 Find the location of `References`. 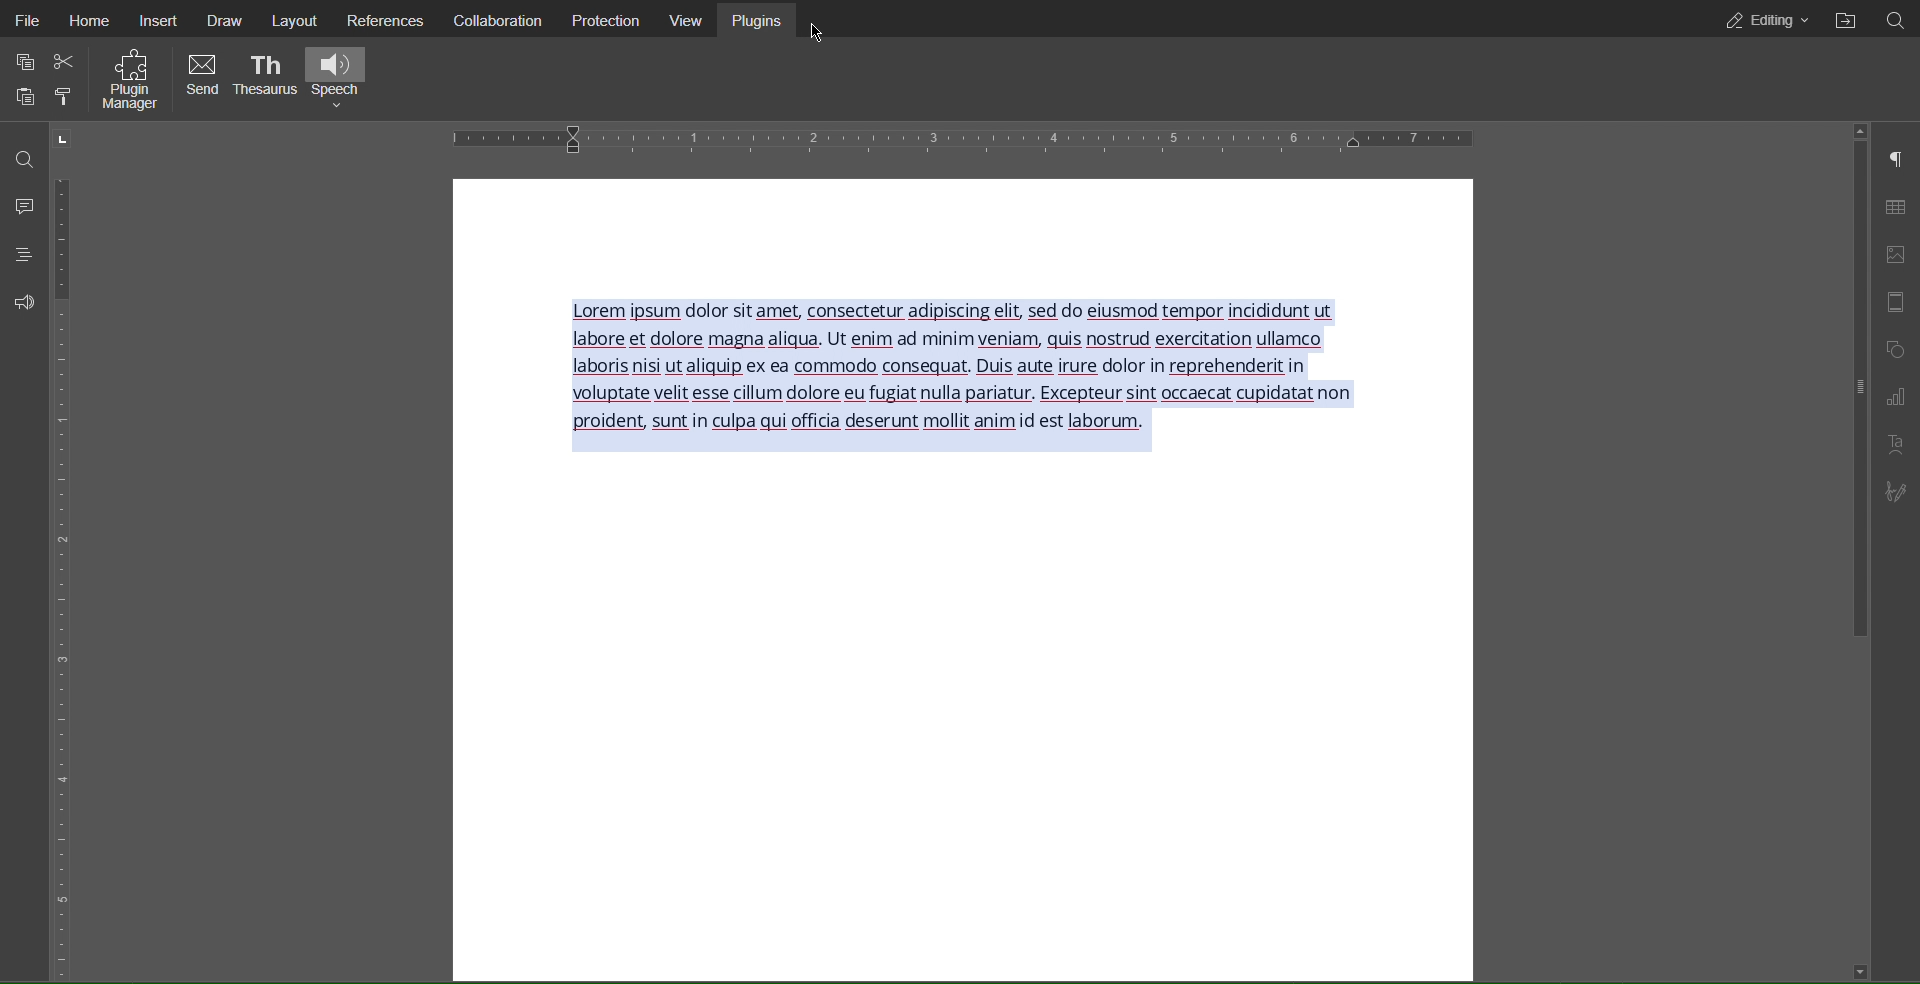

References is located at coordinates (392, 20).